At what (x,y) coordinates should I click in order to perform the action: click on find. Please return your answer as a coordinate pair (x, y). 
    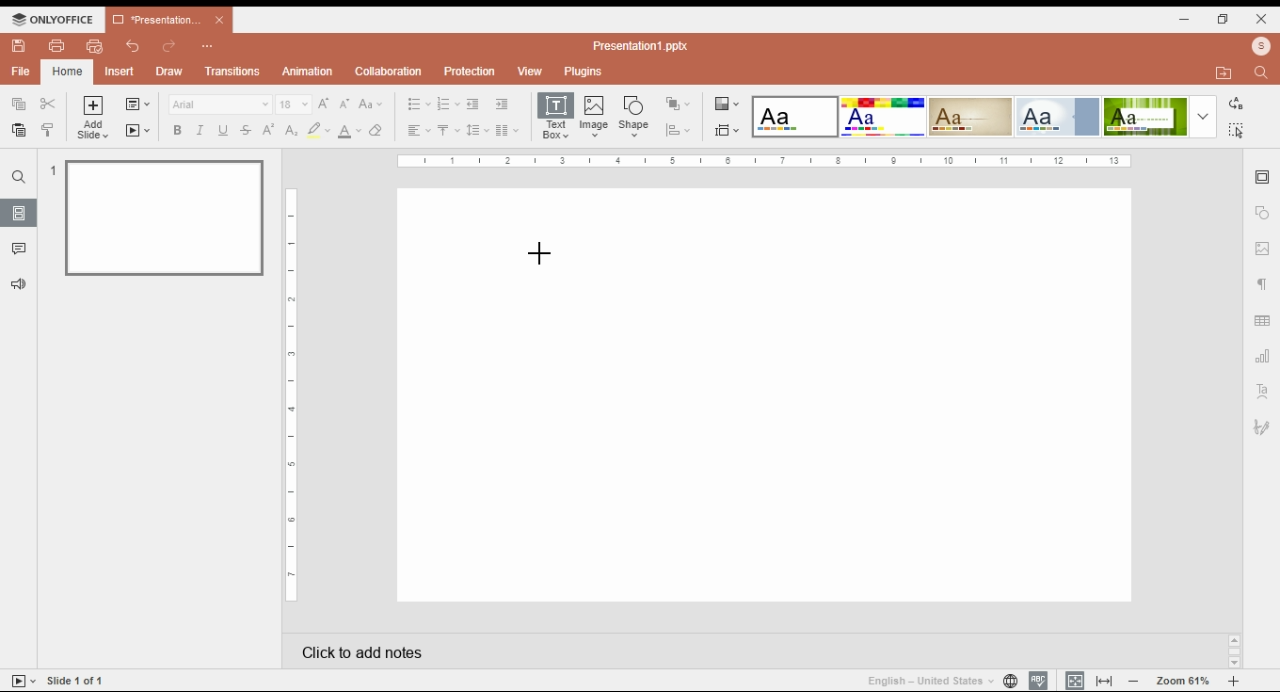
    Looking at the image, I should click on (18, 177).